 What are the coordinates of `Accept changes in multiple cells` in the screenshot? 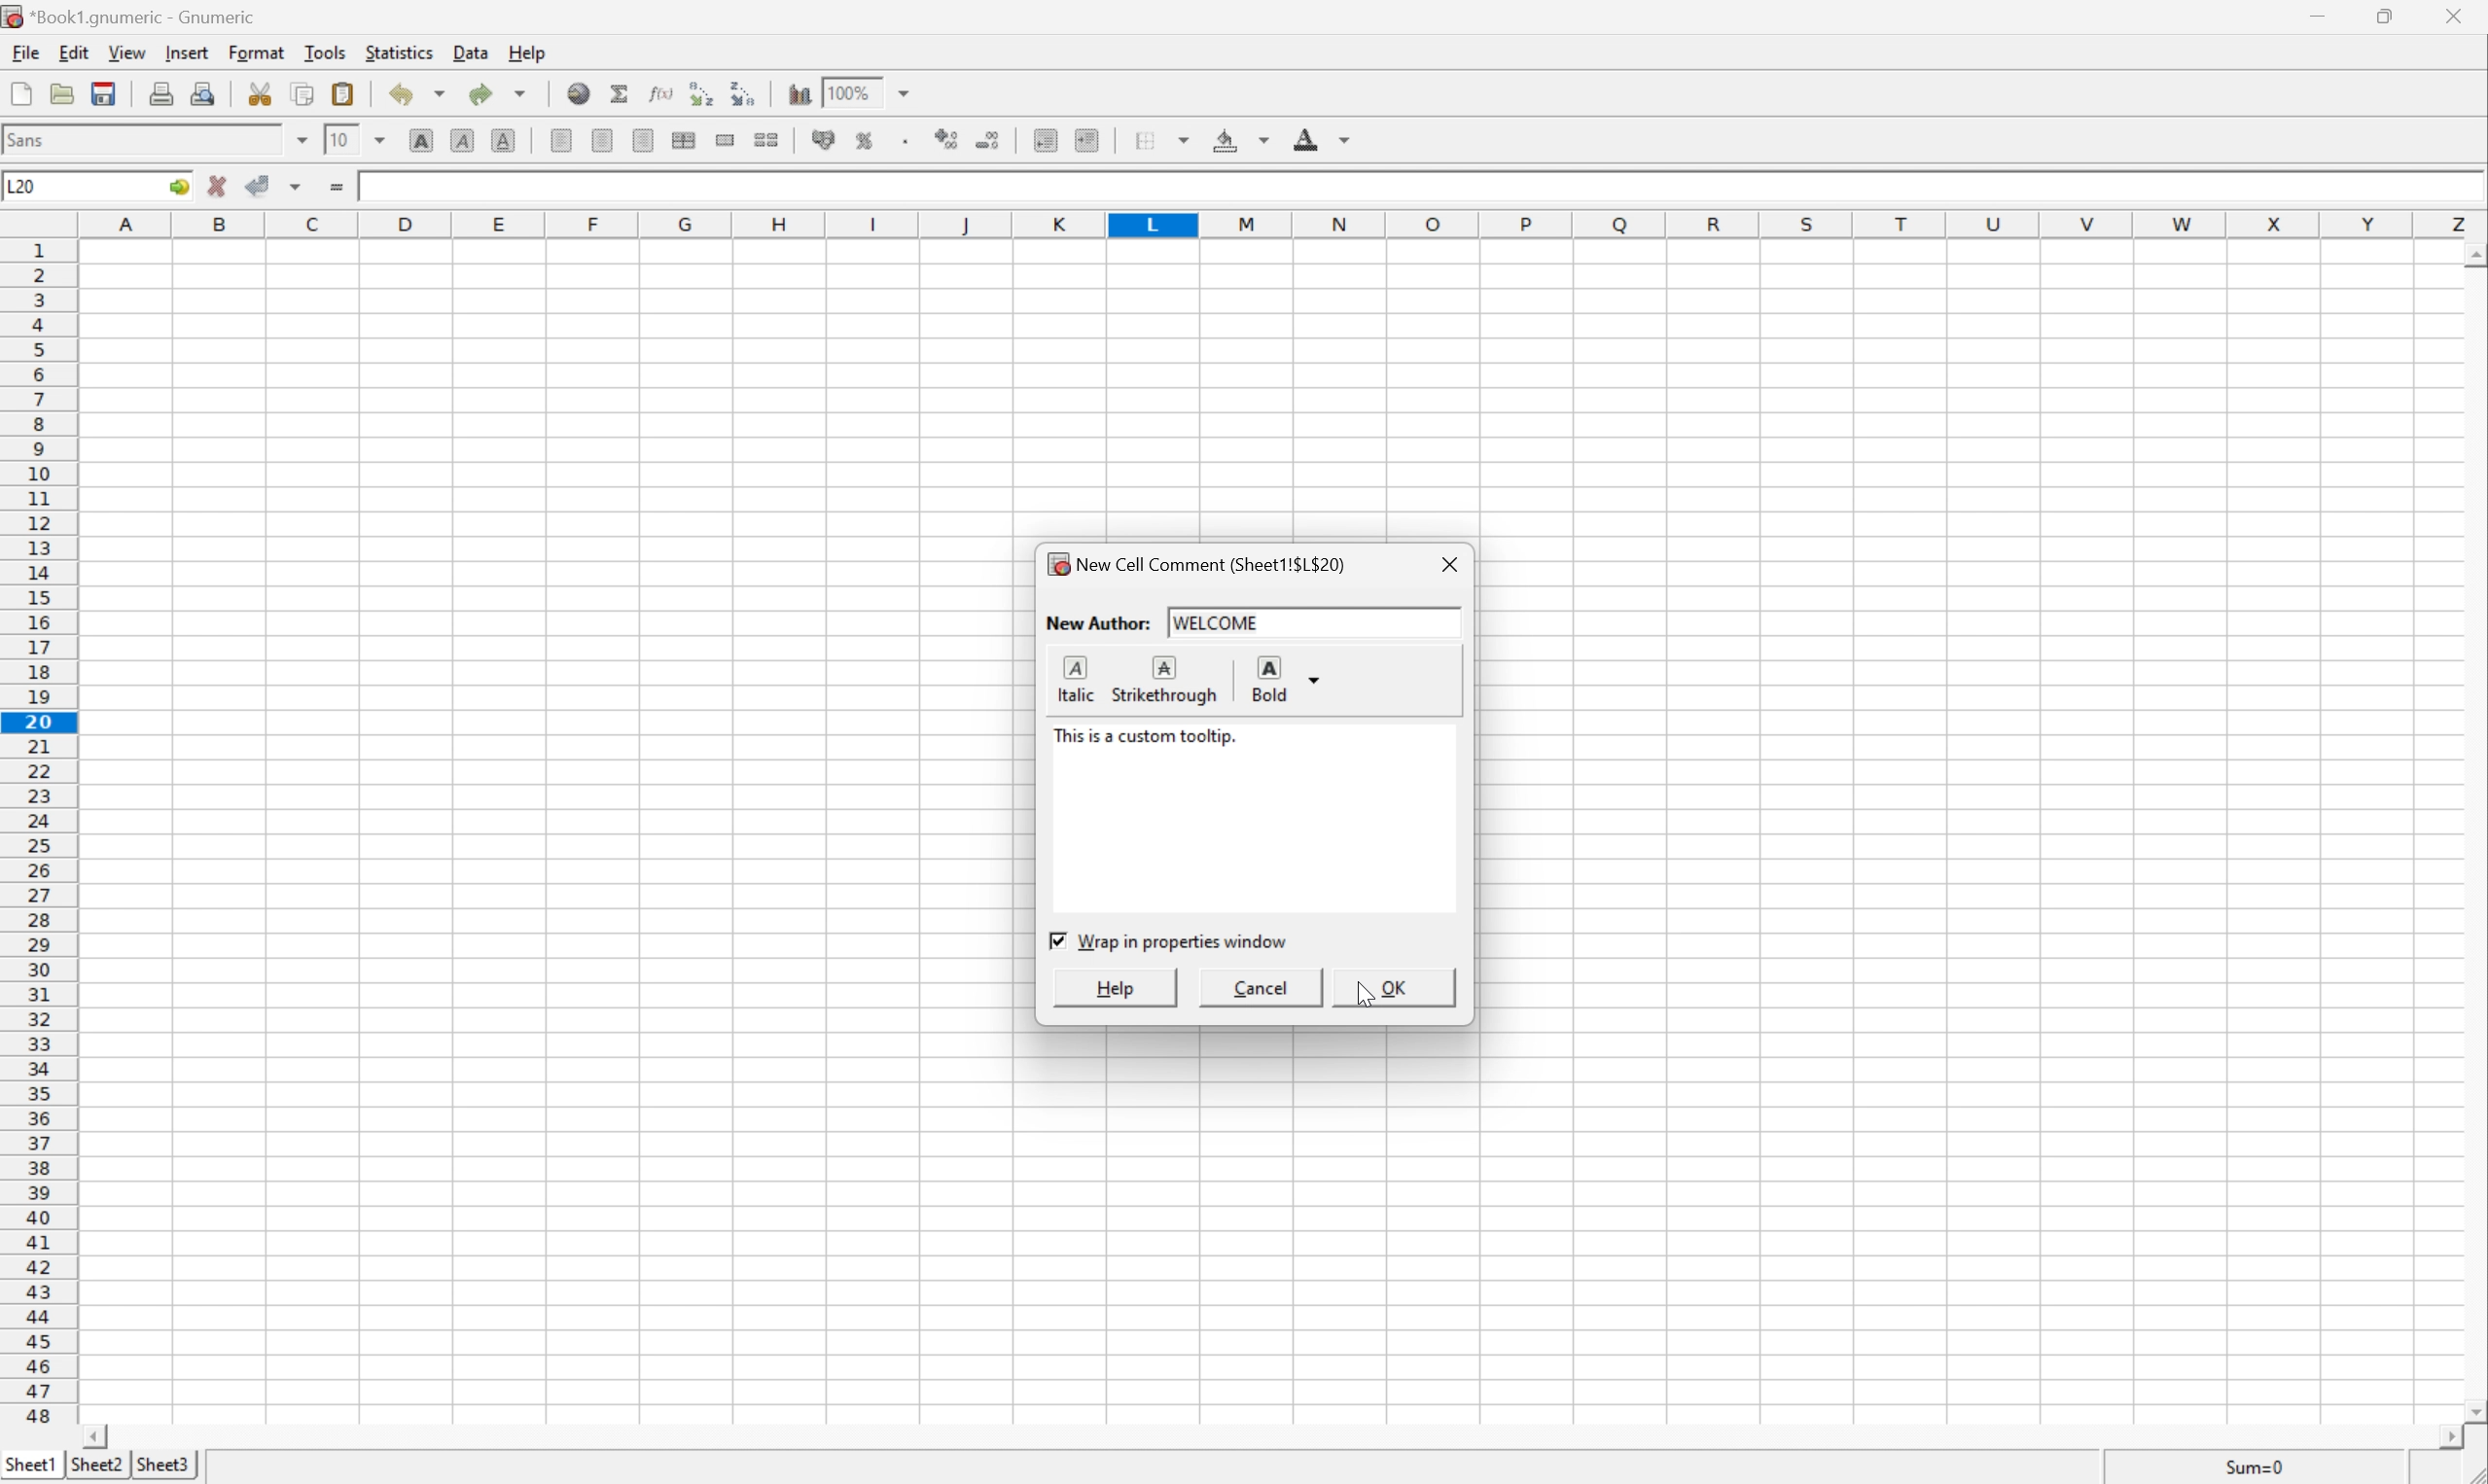 It's located at (296, 187).